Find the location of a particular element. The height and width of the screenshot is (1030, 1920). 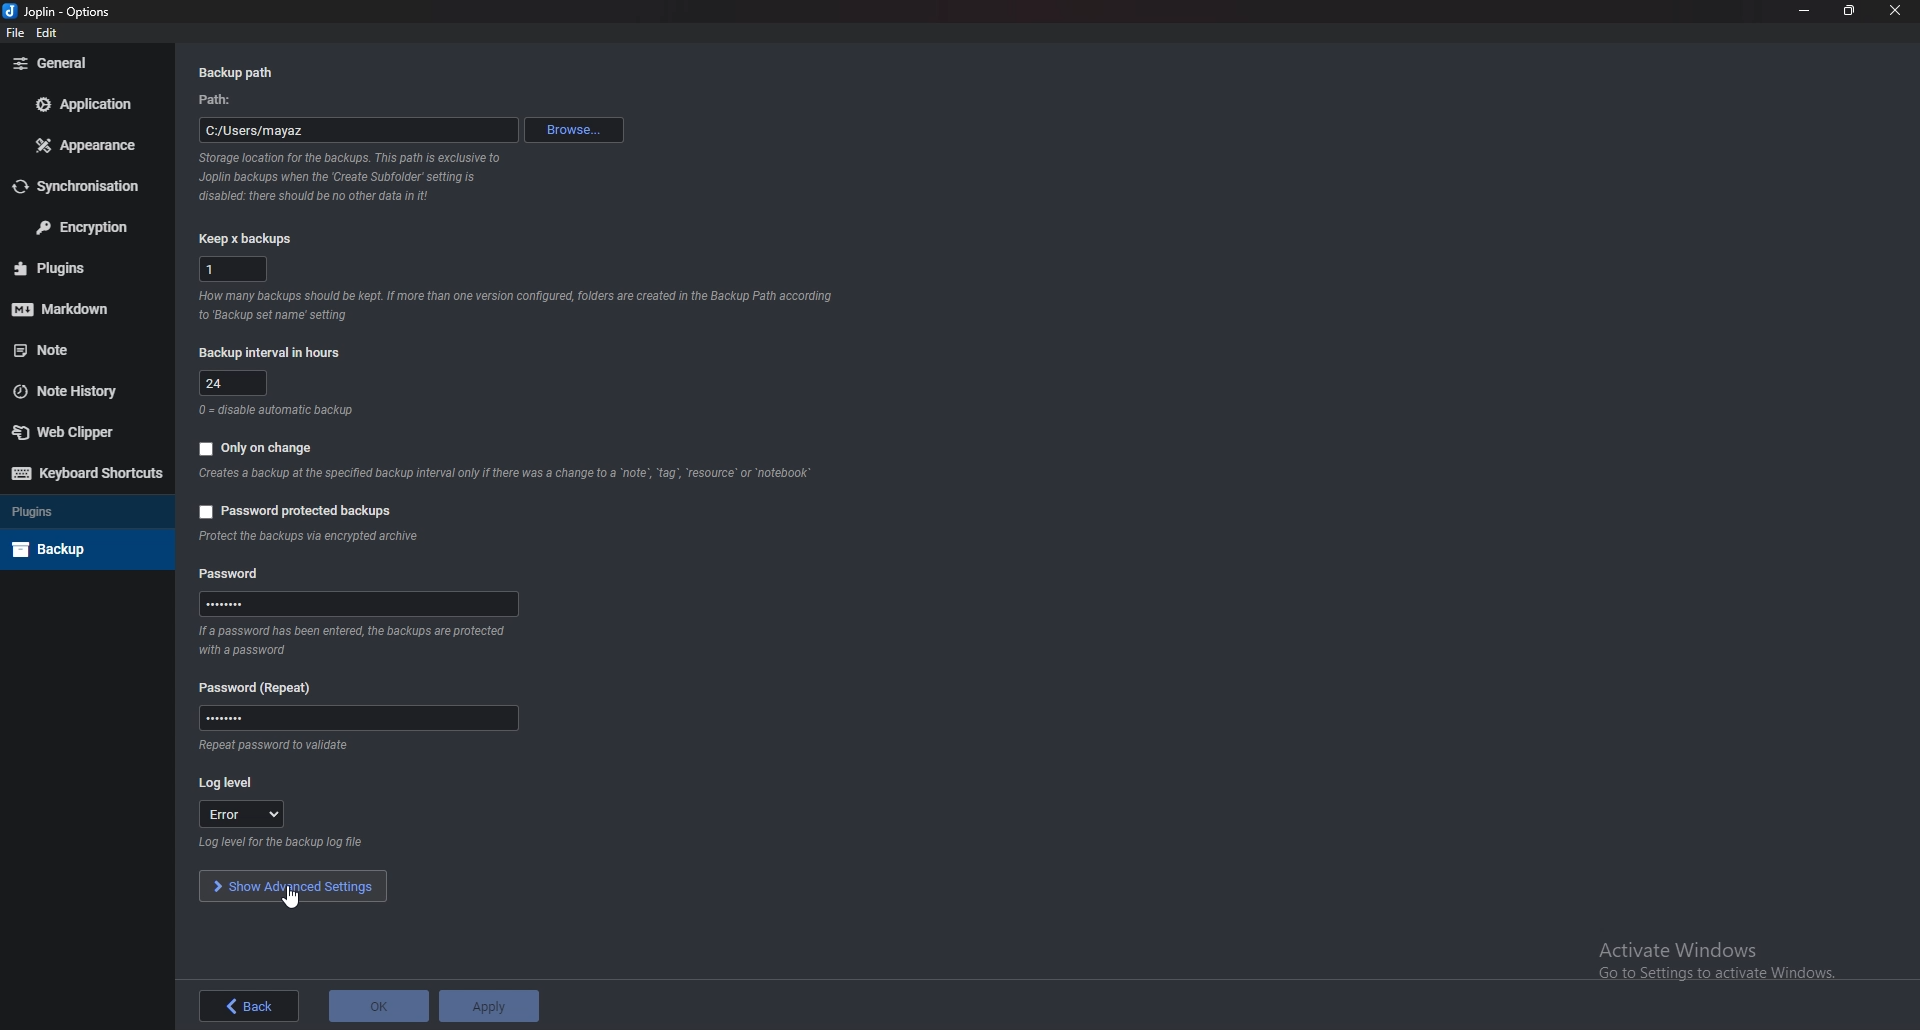

path is located at coordinates (359, 130).